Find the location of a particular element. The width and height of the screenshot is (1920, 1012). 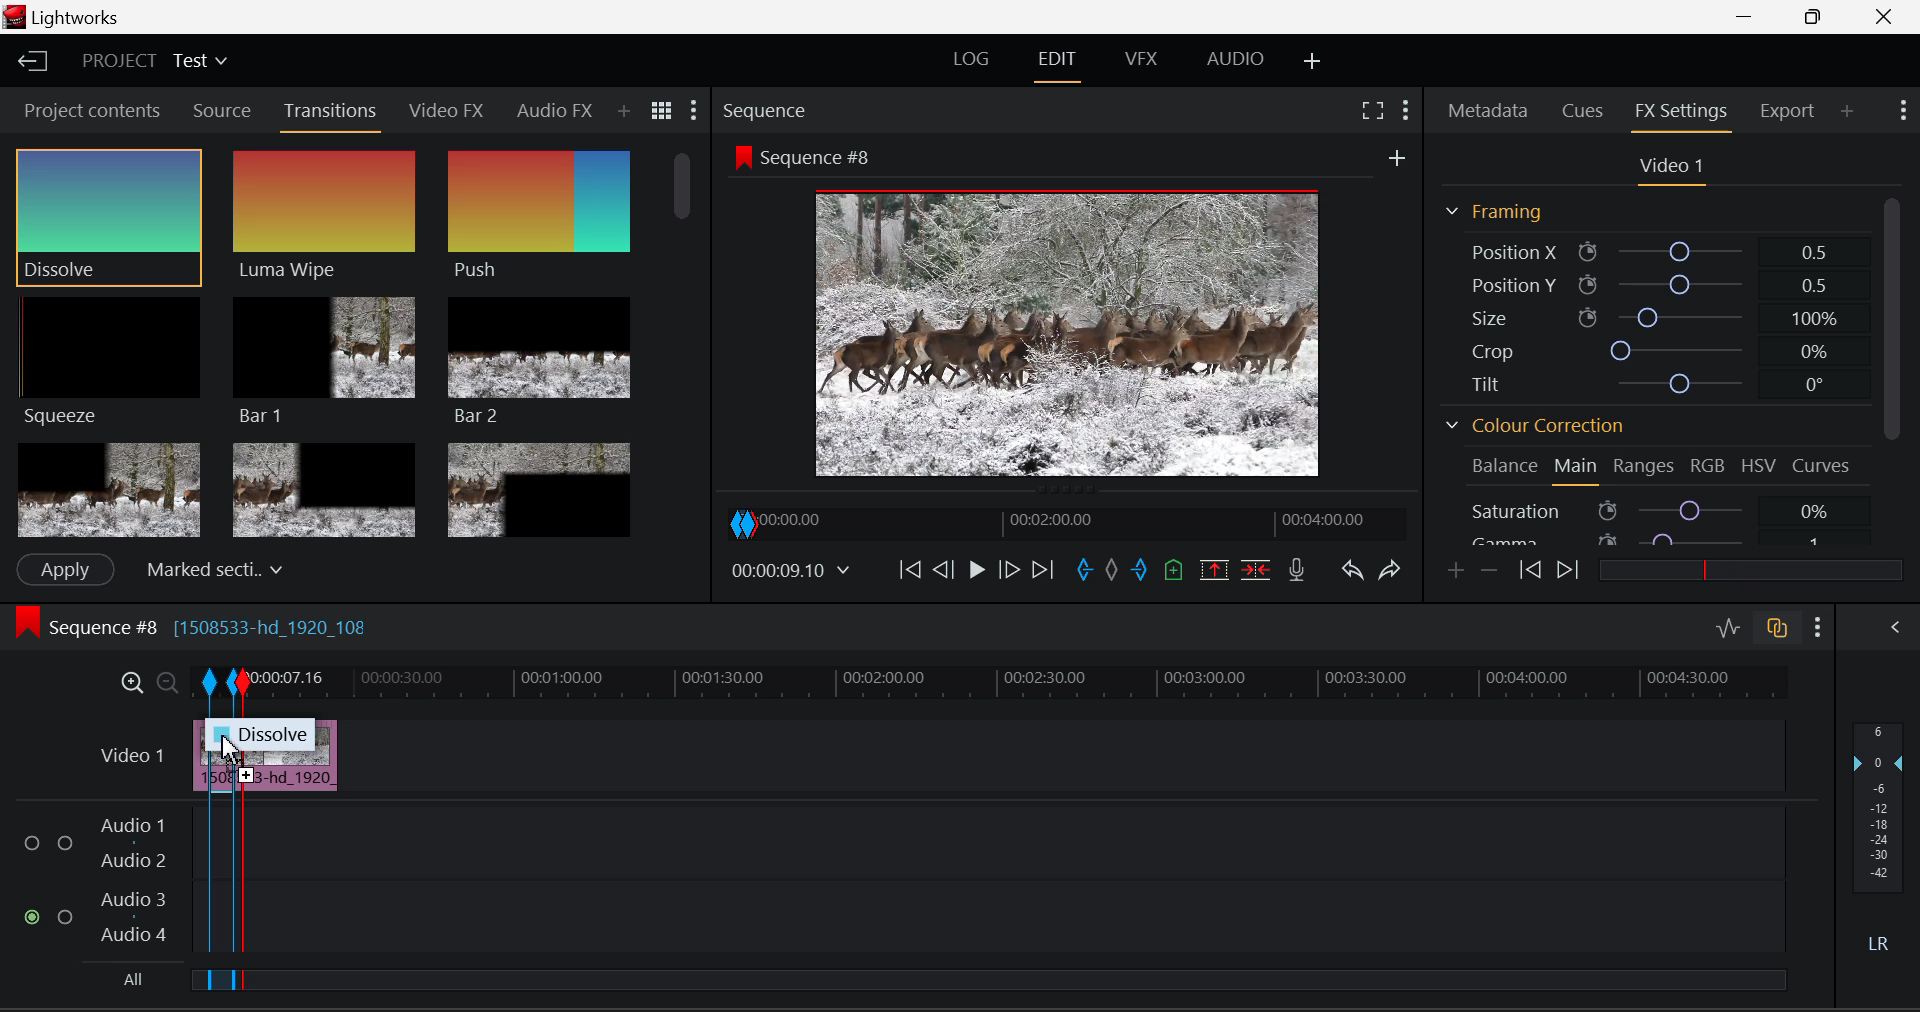

Go Forward is located at coordinates (1010, 572).